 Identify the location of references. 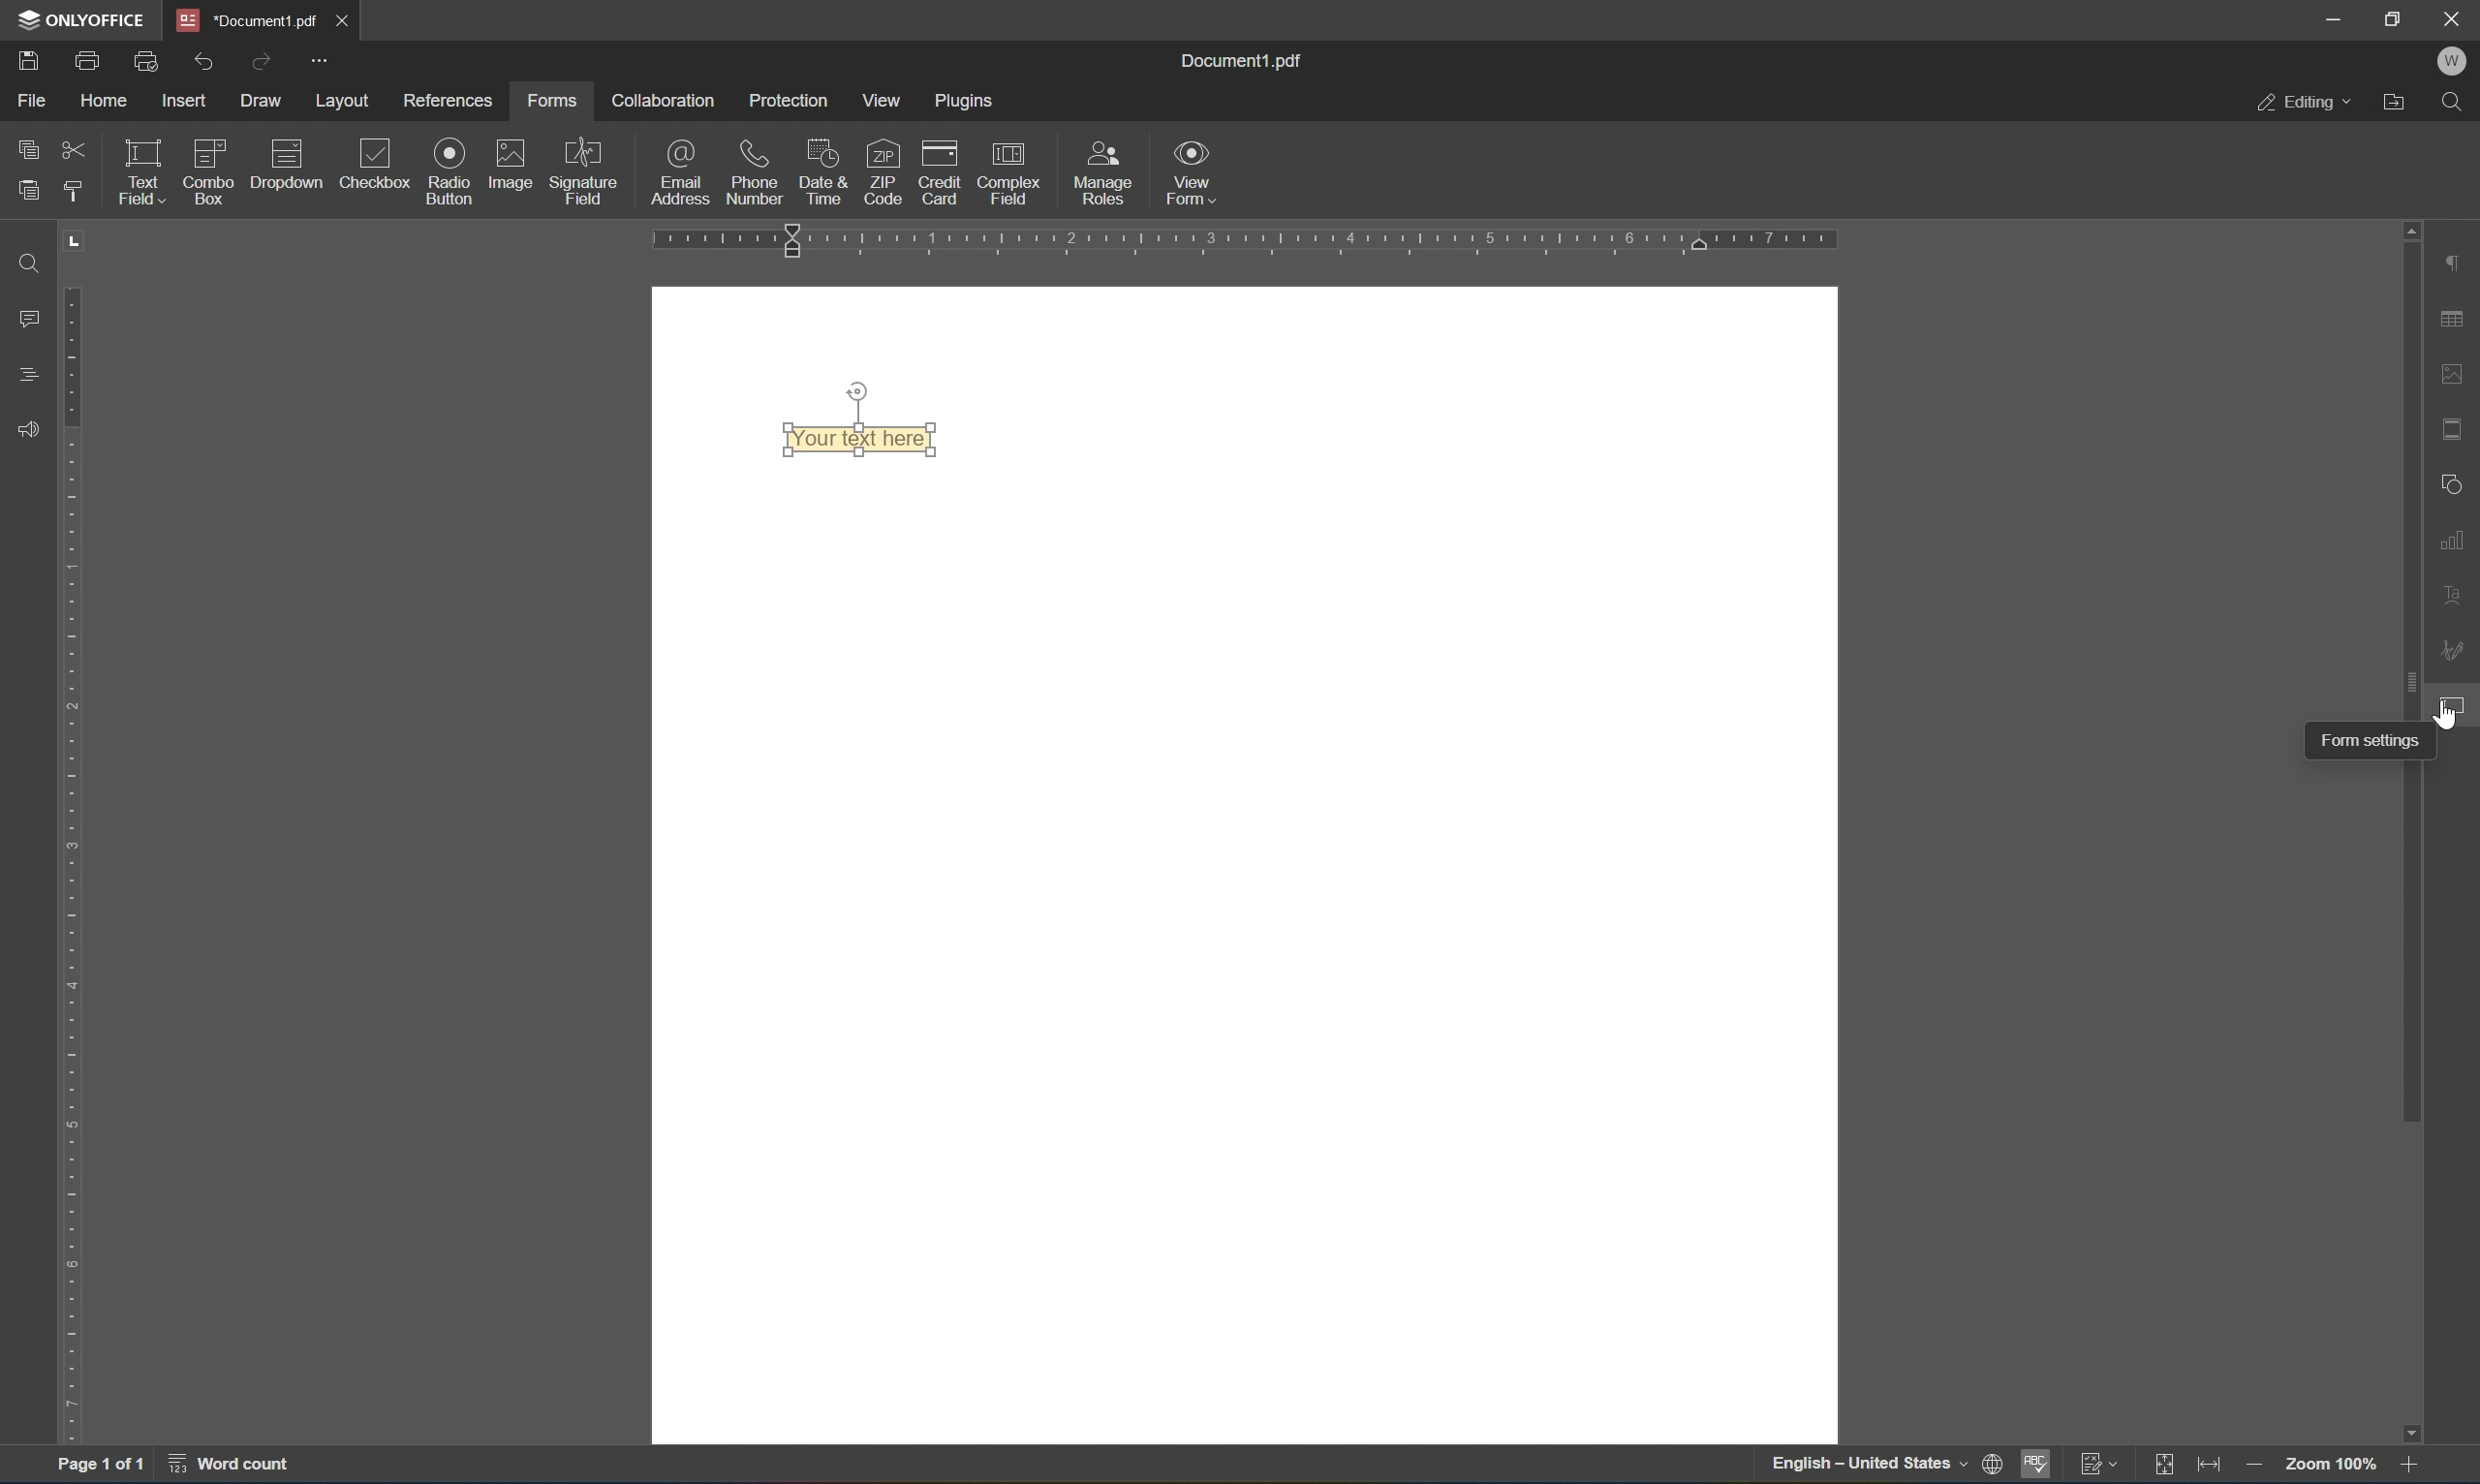
(453, 100).